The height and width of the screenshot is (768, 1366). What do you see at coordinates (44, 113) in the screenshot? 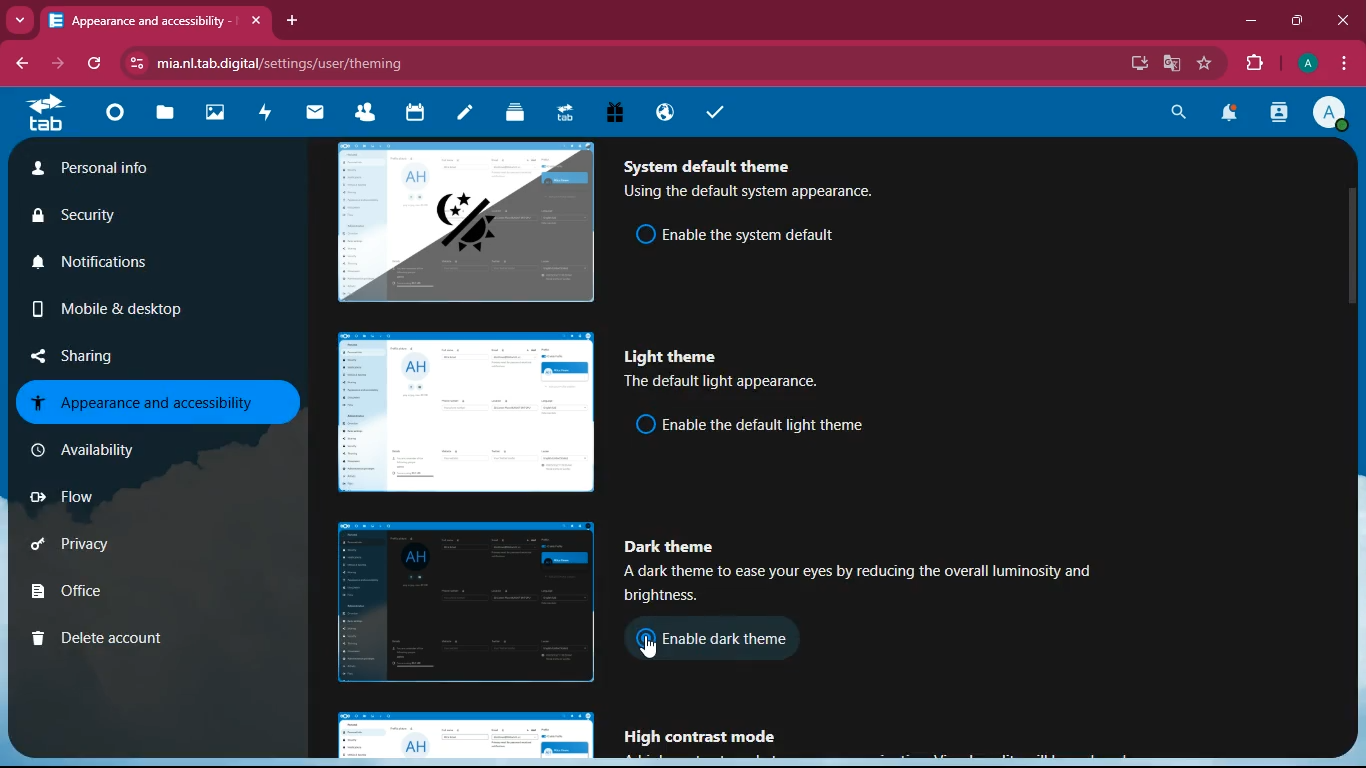
I see `tab` at bounding box center [44, 113].